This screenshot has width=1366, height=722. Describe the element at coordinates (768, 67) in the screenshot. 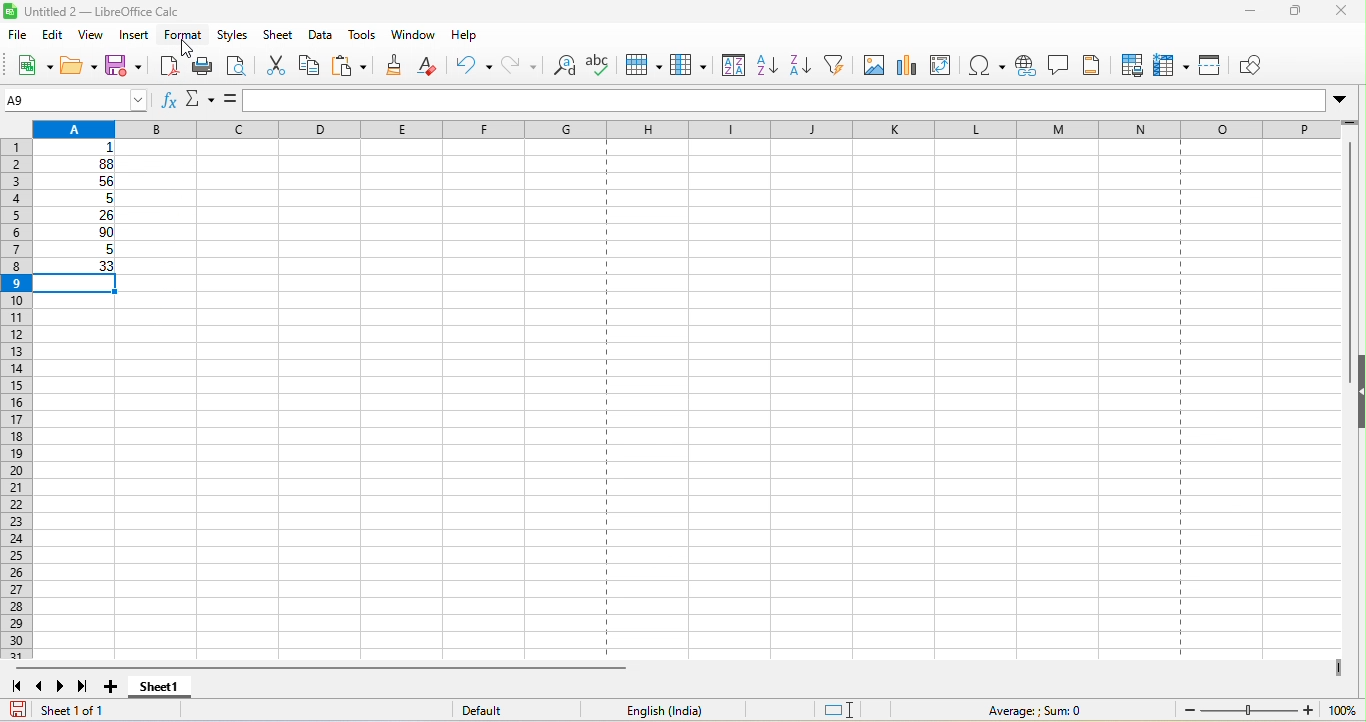

I see `sort ascending` at that location.